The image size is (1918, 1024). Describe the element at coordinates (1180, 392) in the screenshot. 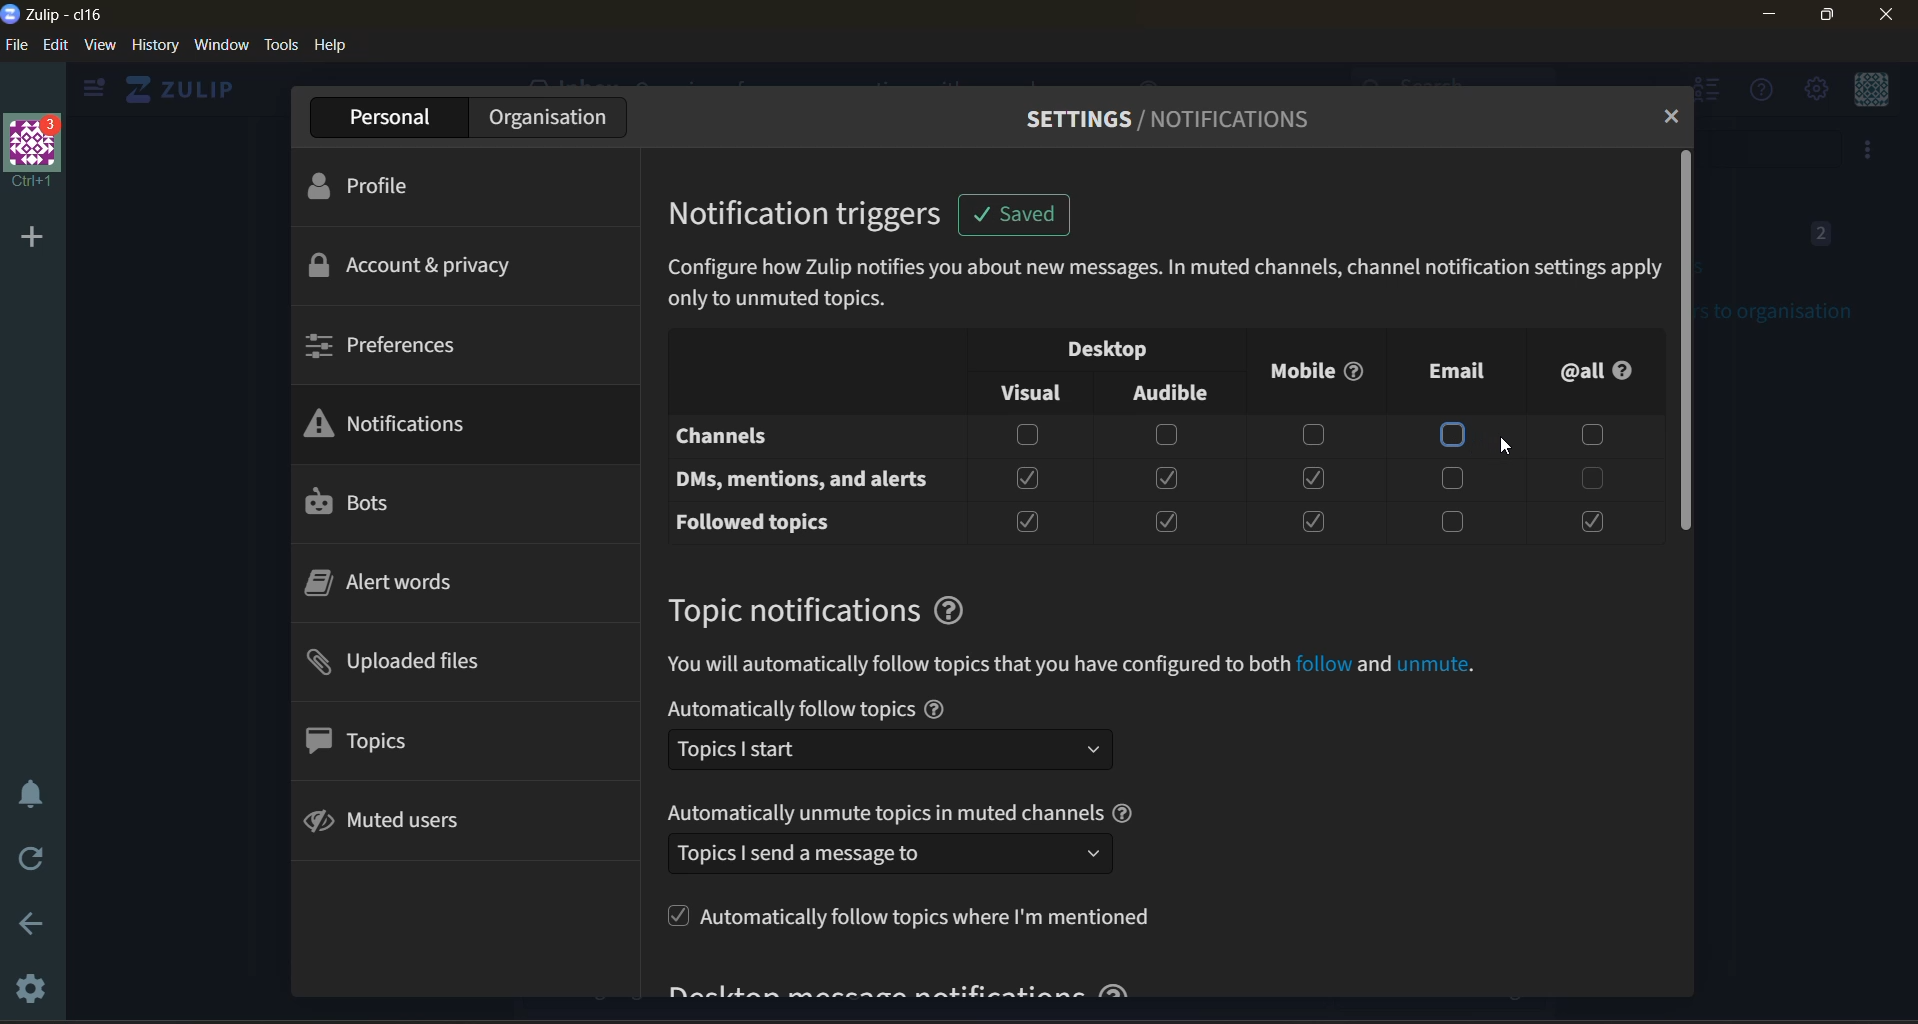

I see `audible` at that location.